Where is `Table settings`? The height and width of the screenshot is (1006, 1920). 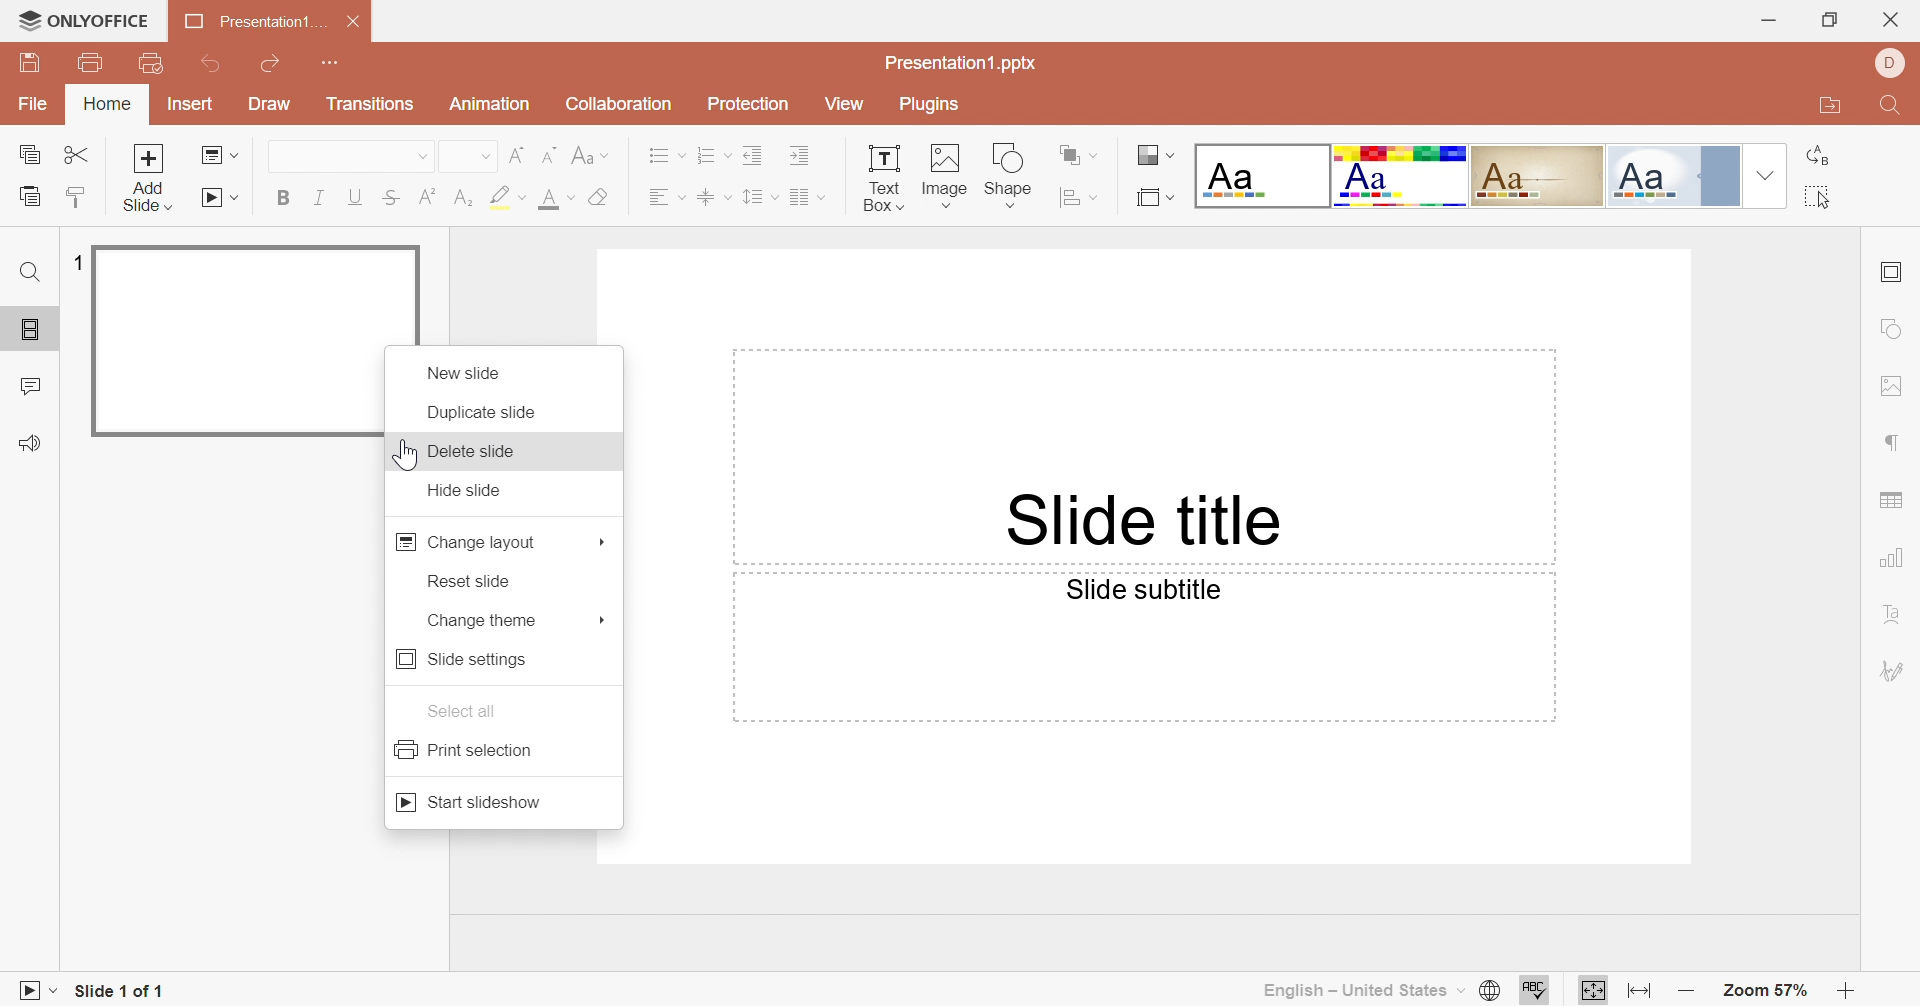 Table settings is located at coordinates (1891, 494).